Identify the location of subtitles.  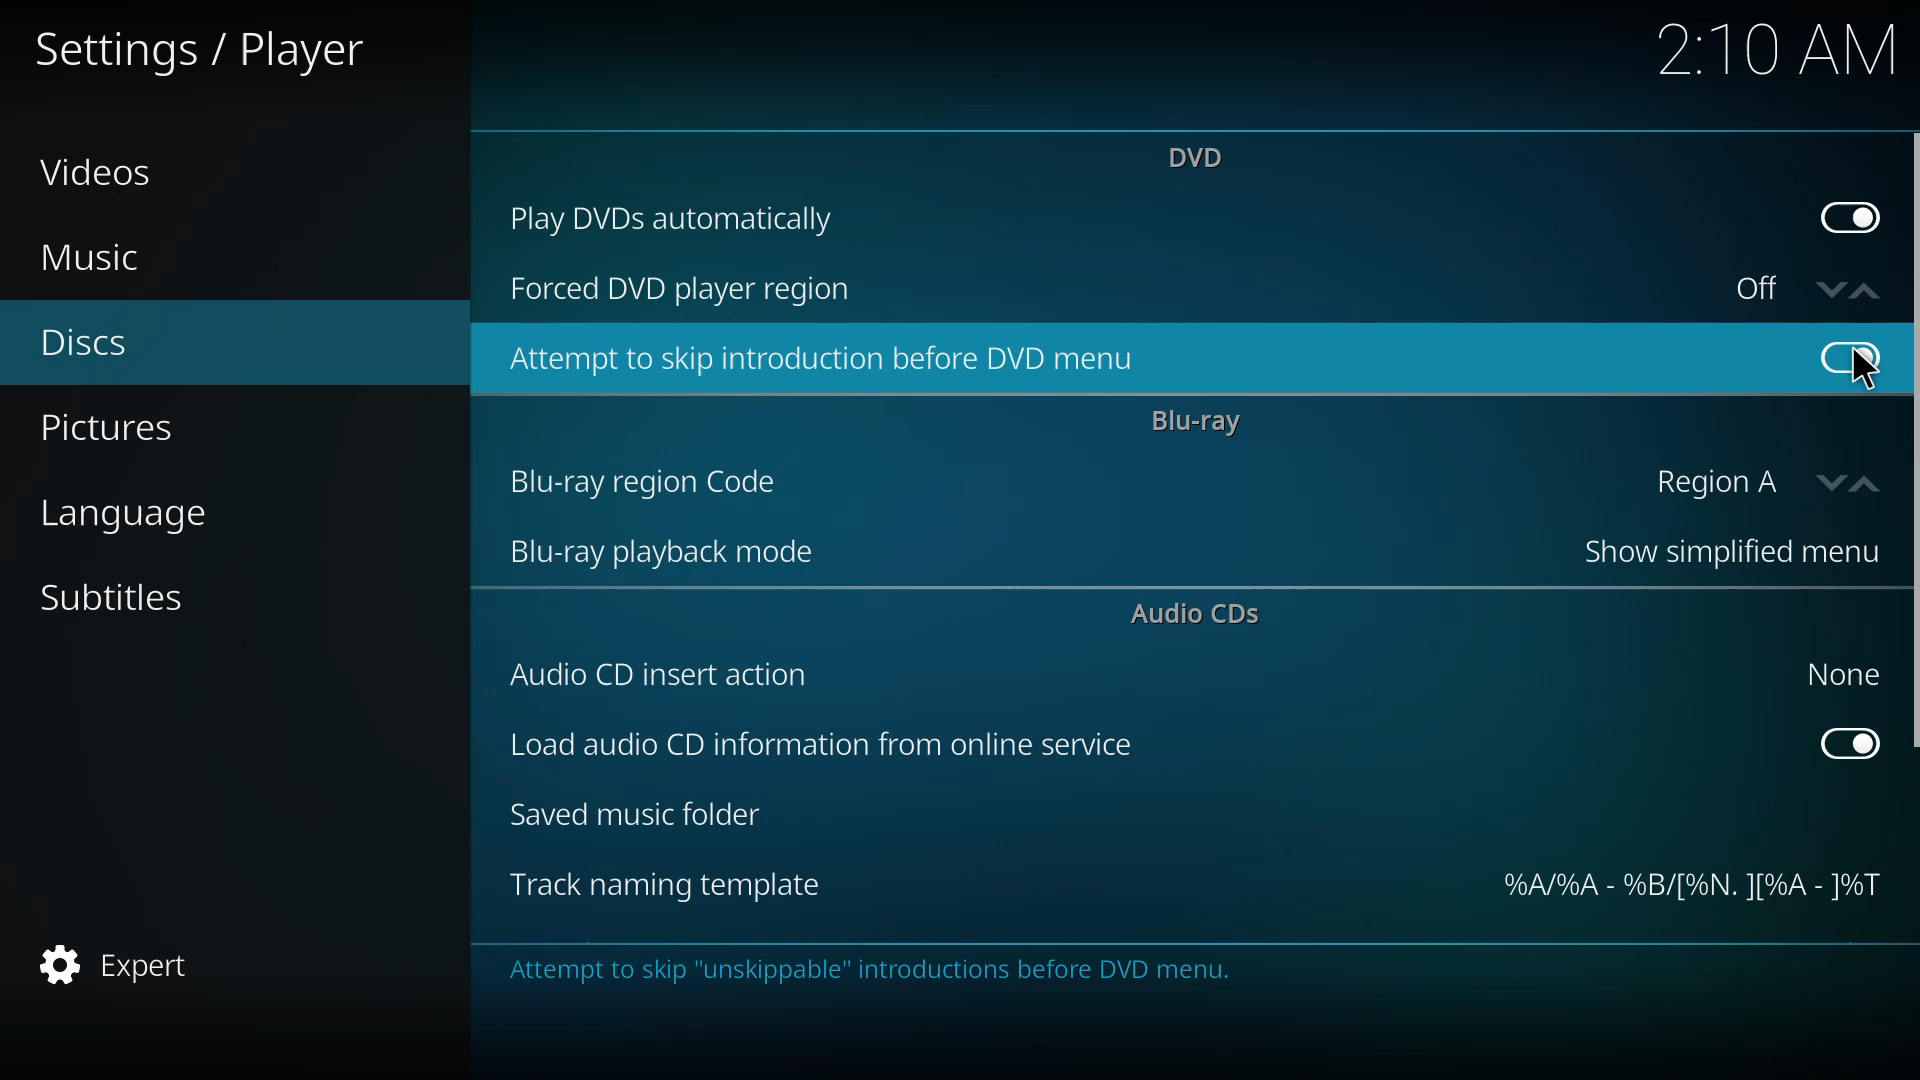
(118, 602).